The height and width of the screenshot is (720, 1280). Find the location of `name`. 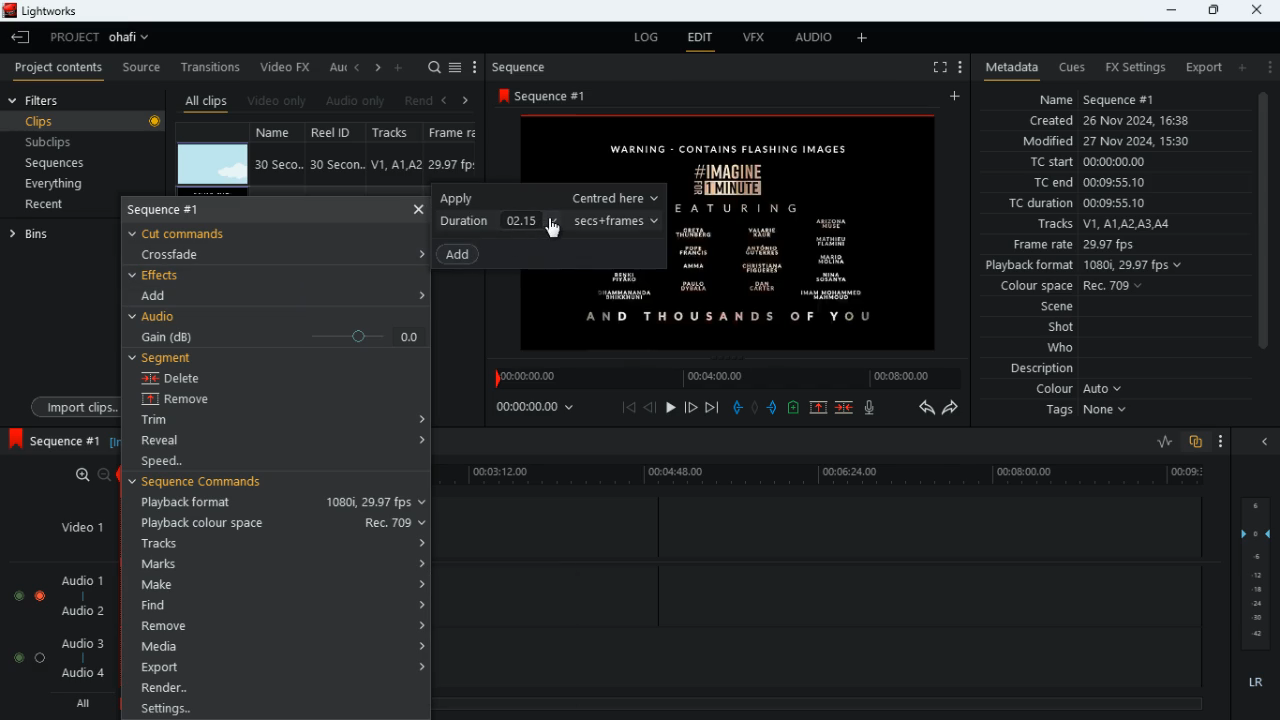

name is located at coordinates (1098, 97).